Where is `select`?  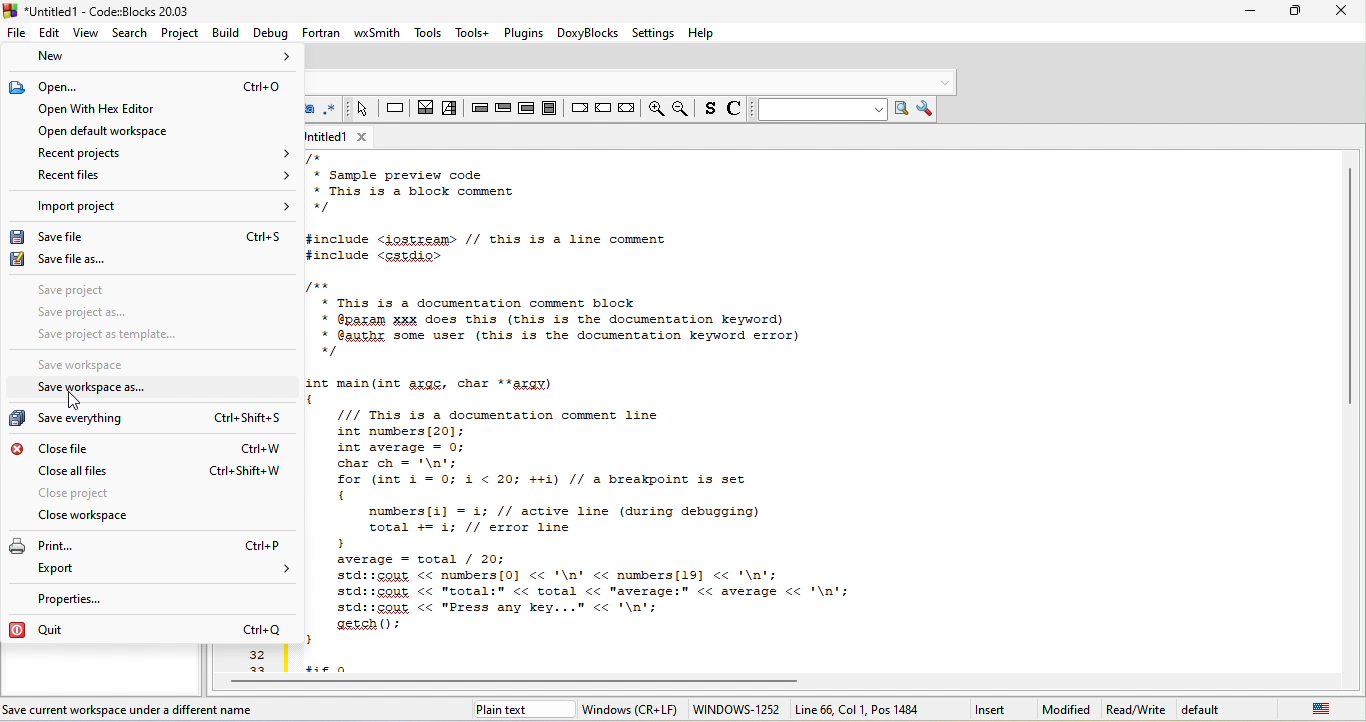 select is located at coordinates (361, 110).